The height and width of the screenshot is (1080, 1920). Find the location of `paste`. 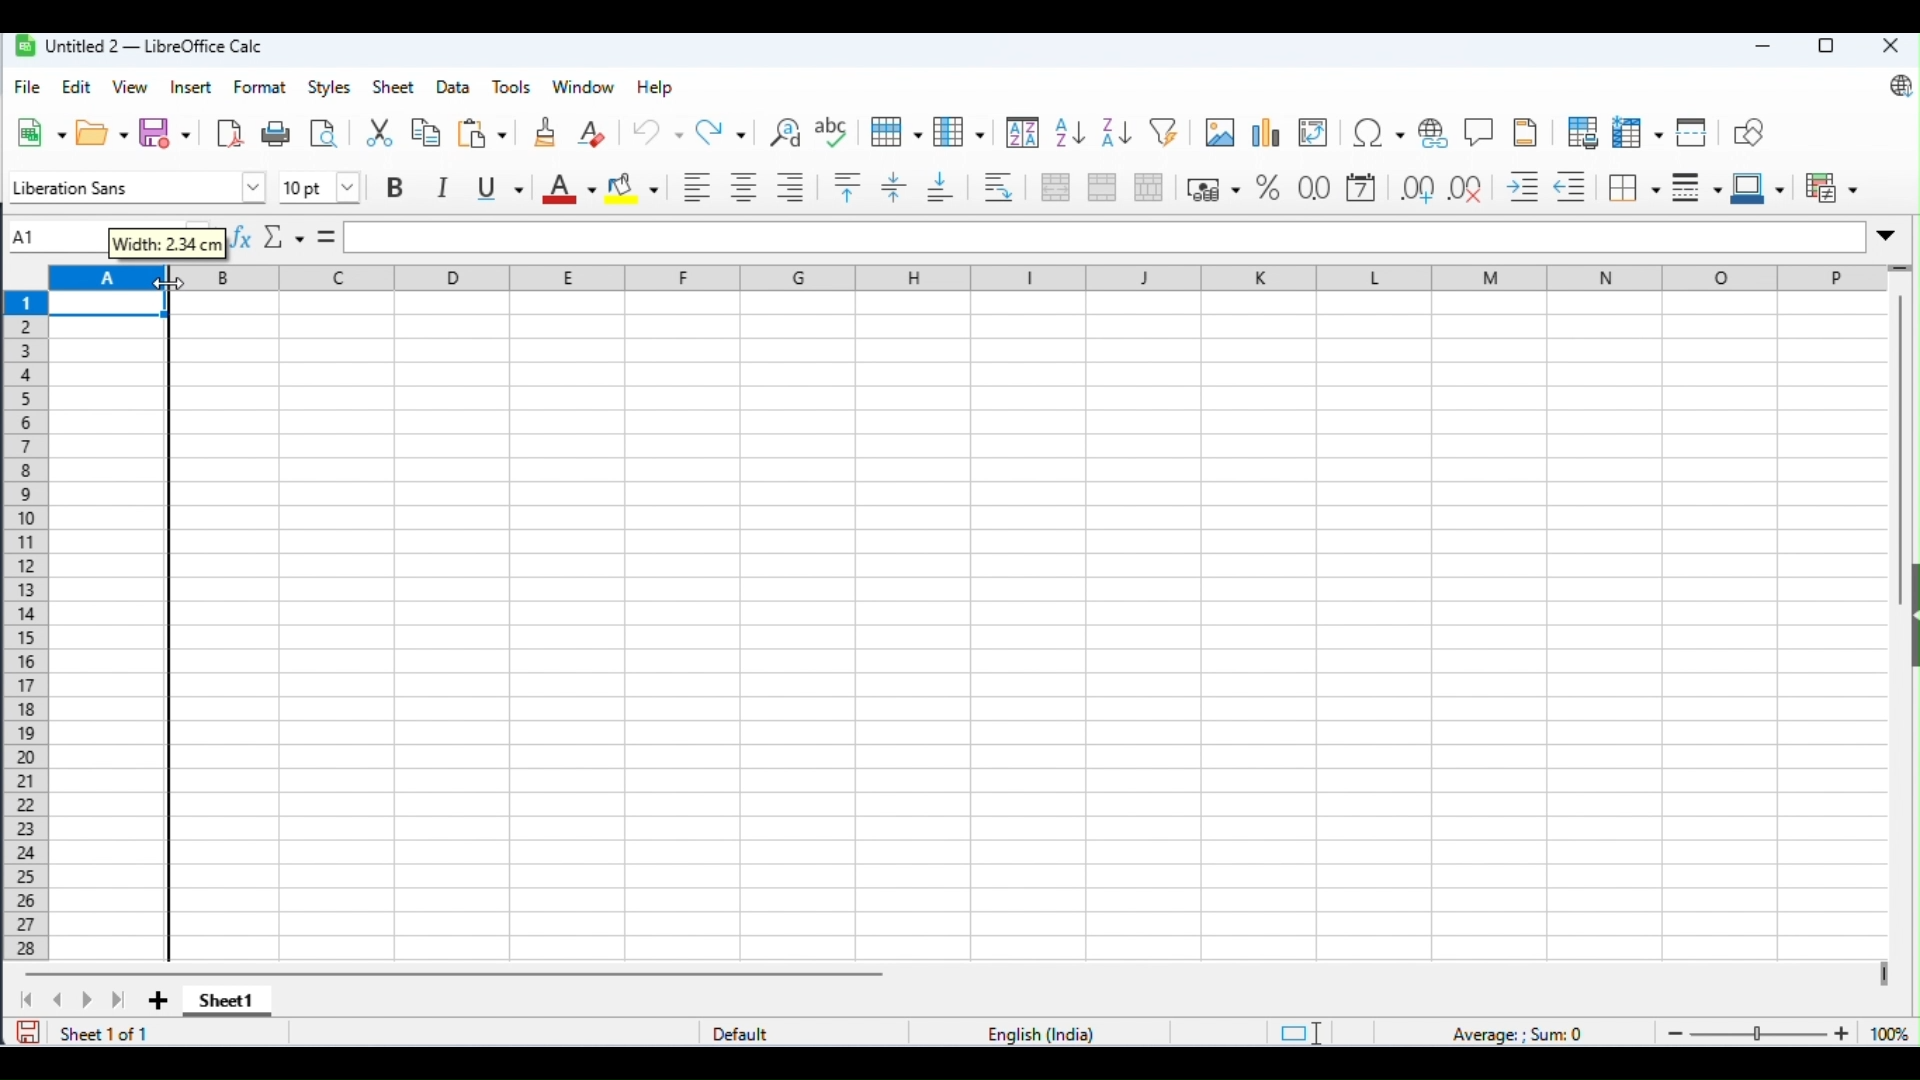

paste is located at coordinates (485, 131).